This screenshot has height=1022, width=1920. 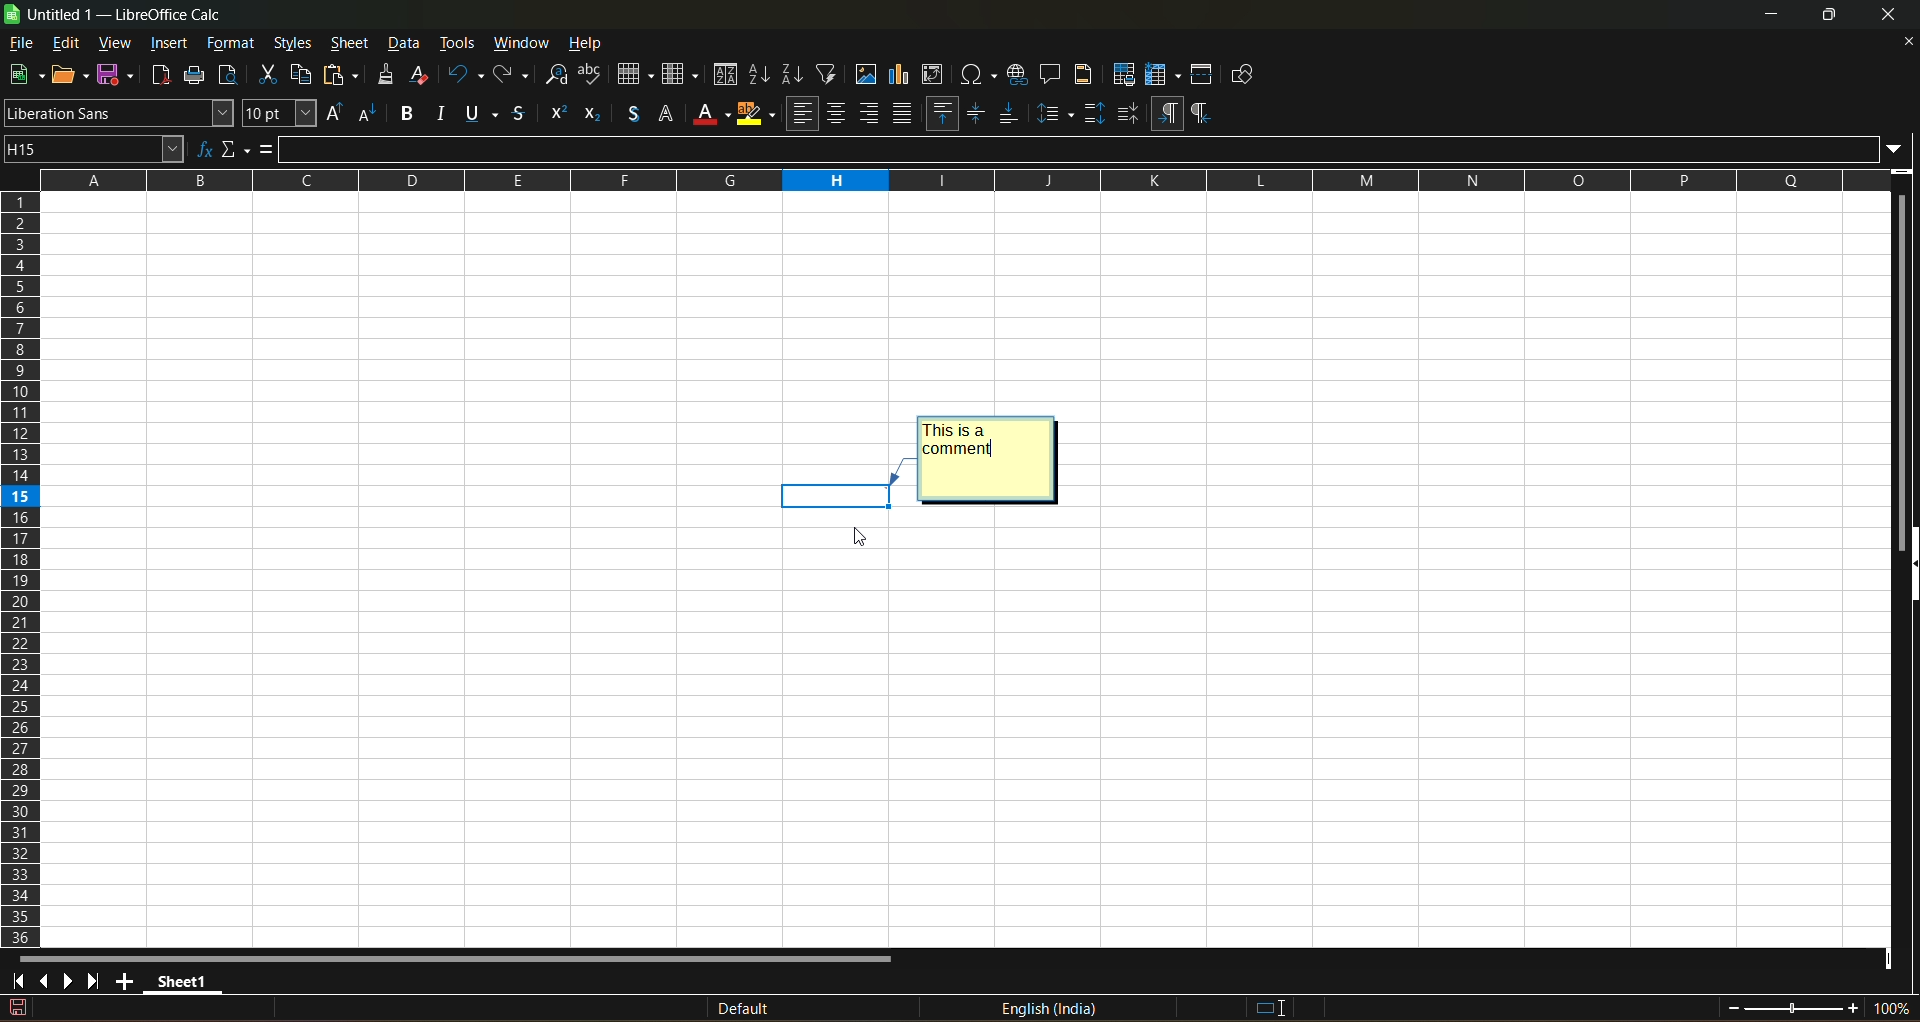 I want to click on auto filter, so click(x=827, y=75).